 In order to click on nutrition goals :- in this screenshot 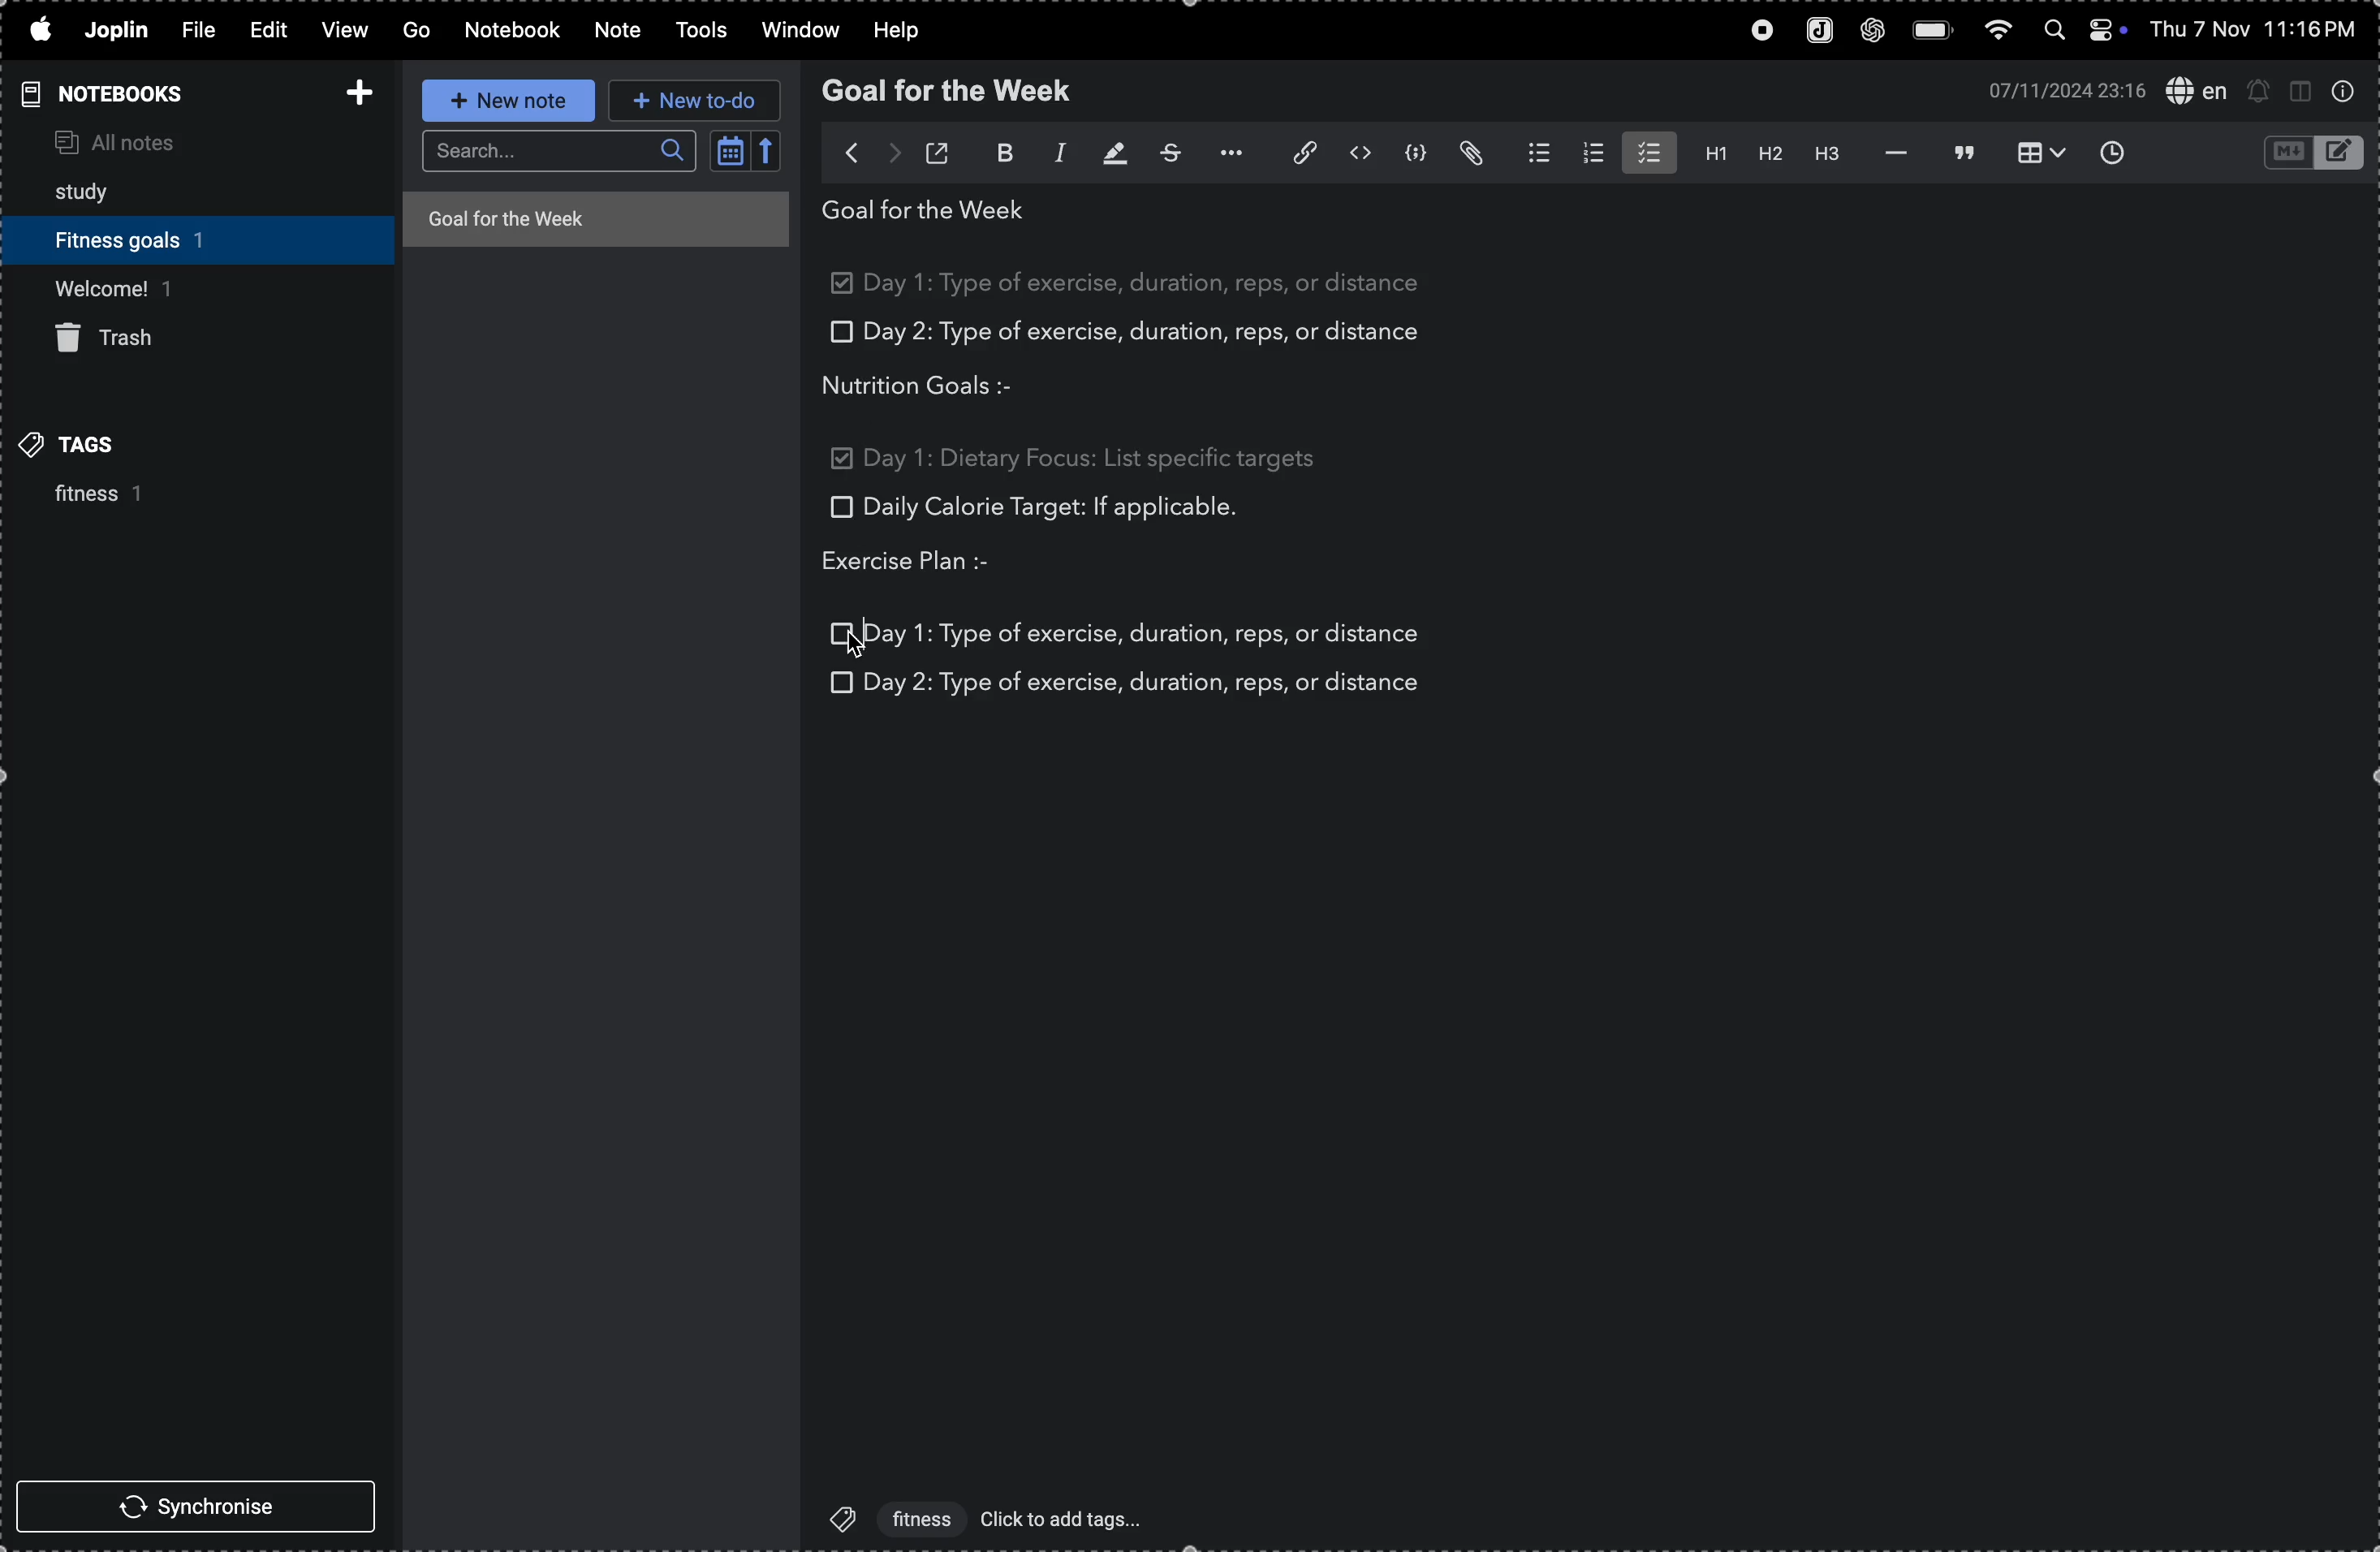, I will do `click(936, 385)`.